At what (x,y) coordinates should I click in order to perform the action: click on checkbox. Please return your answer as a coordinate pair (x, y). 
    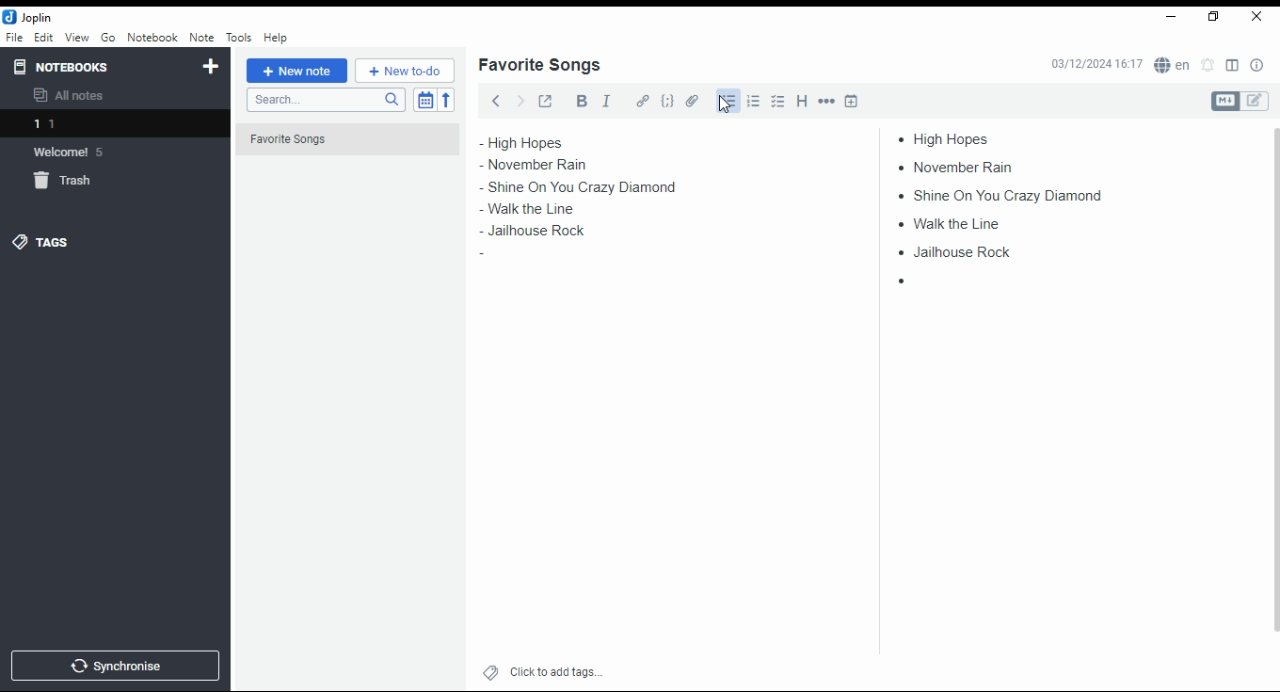
    Looking at the image, I should click on (776, 103).